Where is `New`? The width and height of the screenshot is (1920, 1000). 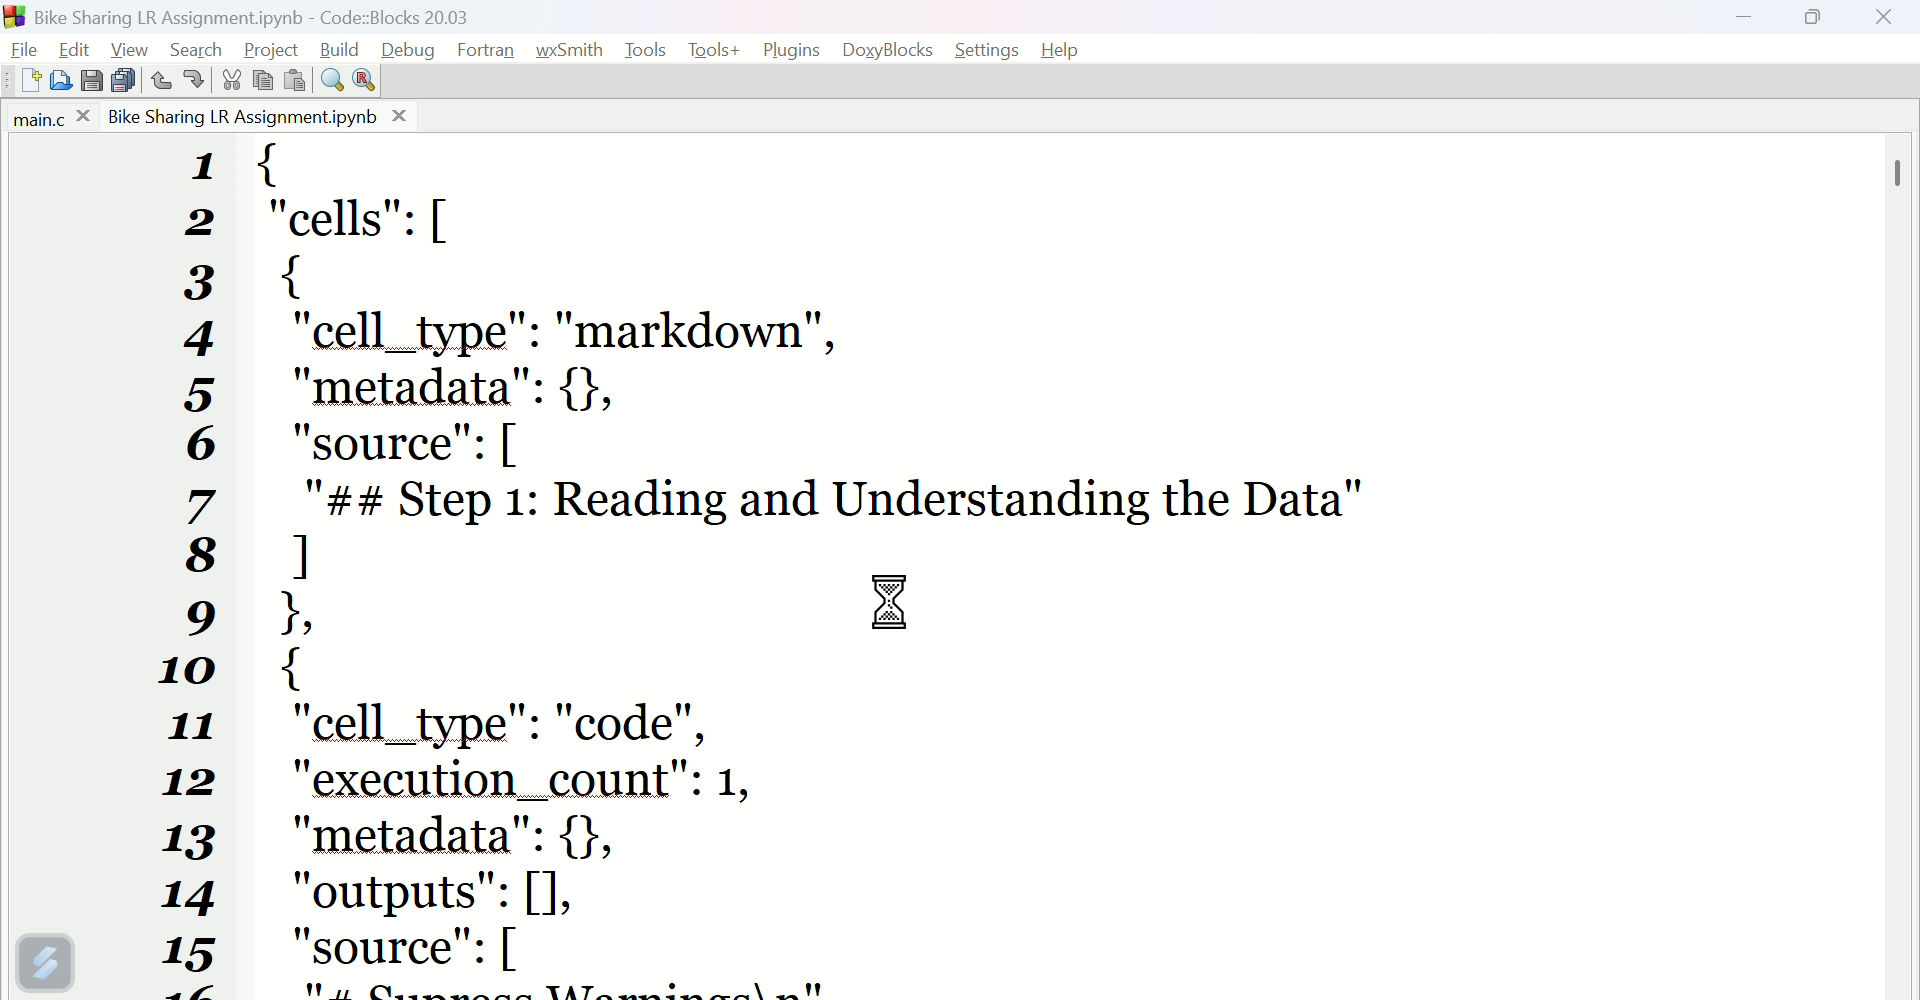
New is located at coordinates (23, 83).